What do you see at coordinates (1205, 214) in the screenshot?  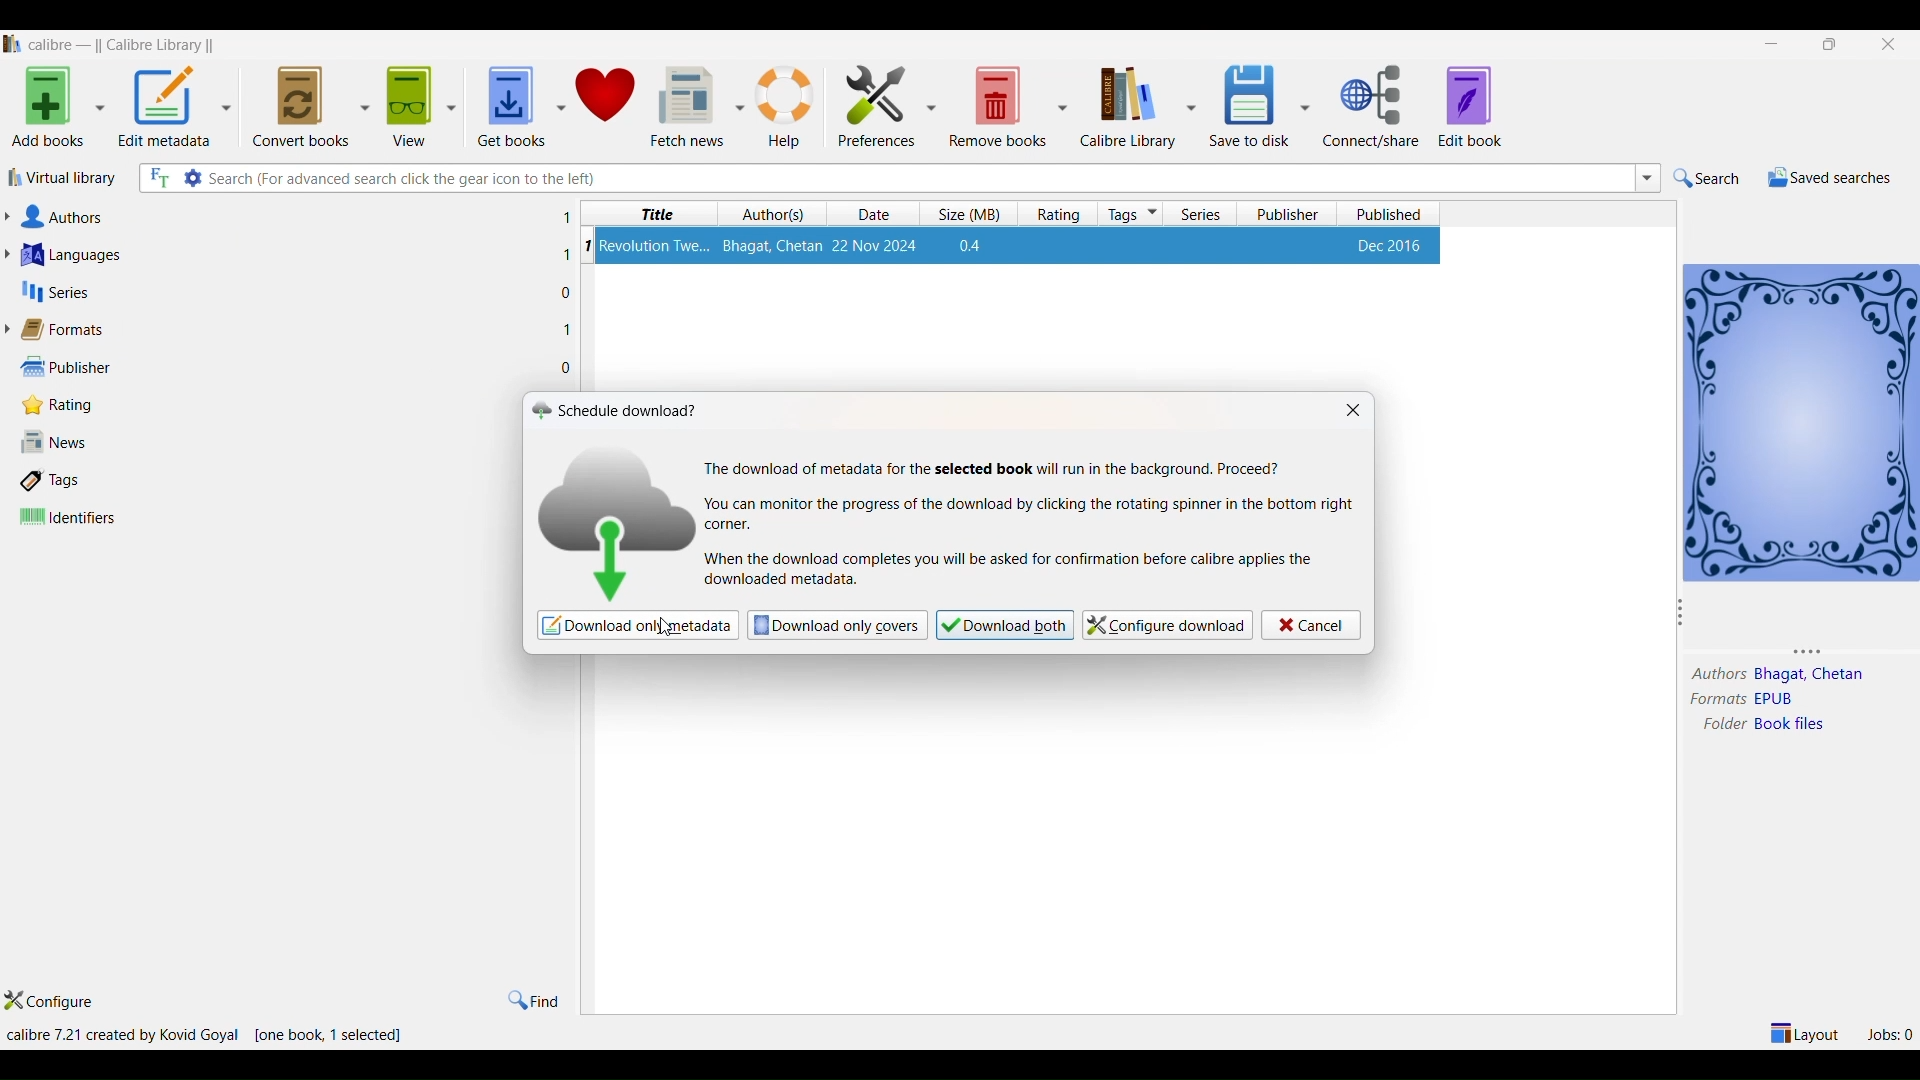 I see `series` at bounding box center [1205, 214].